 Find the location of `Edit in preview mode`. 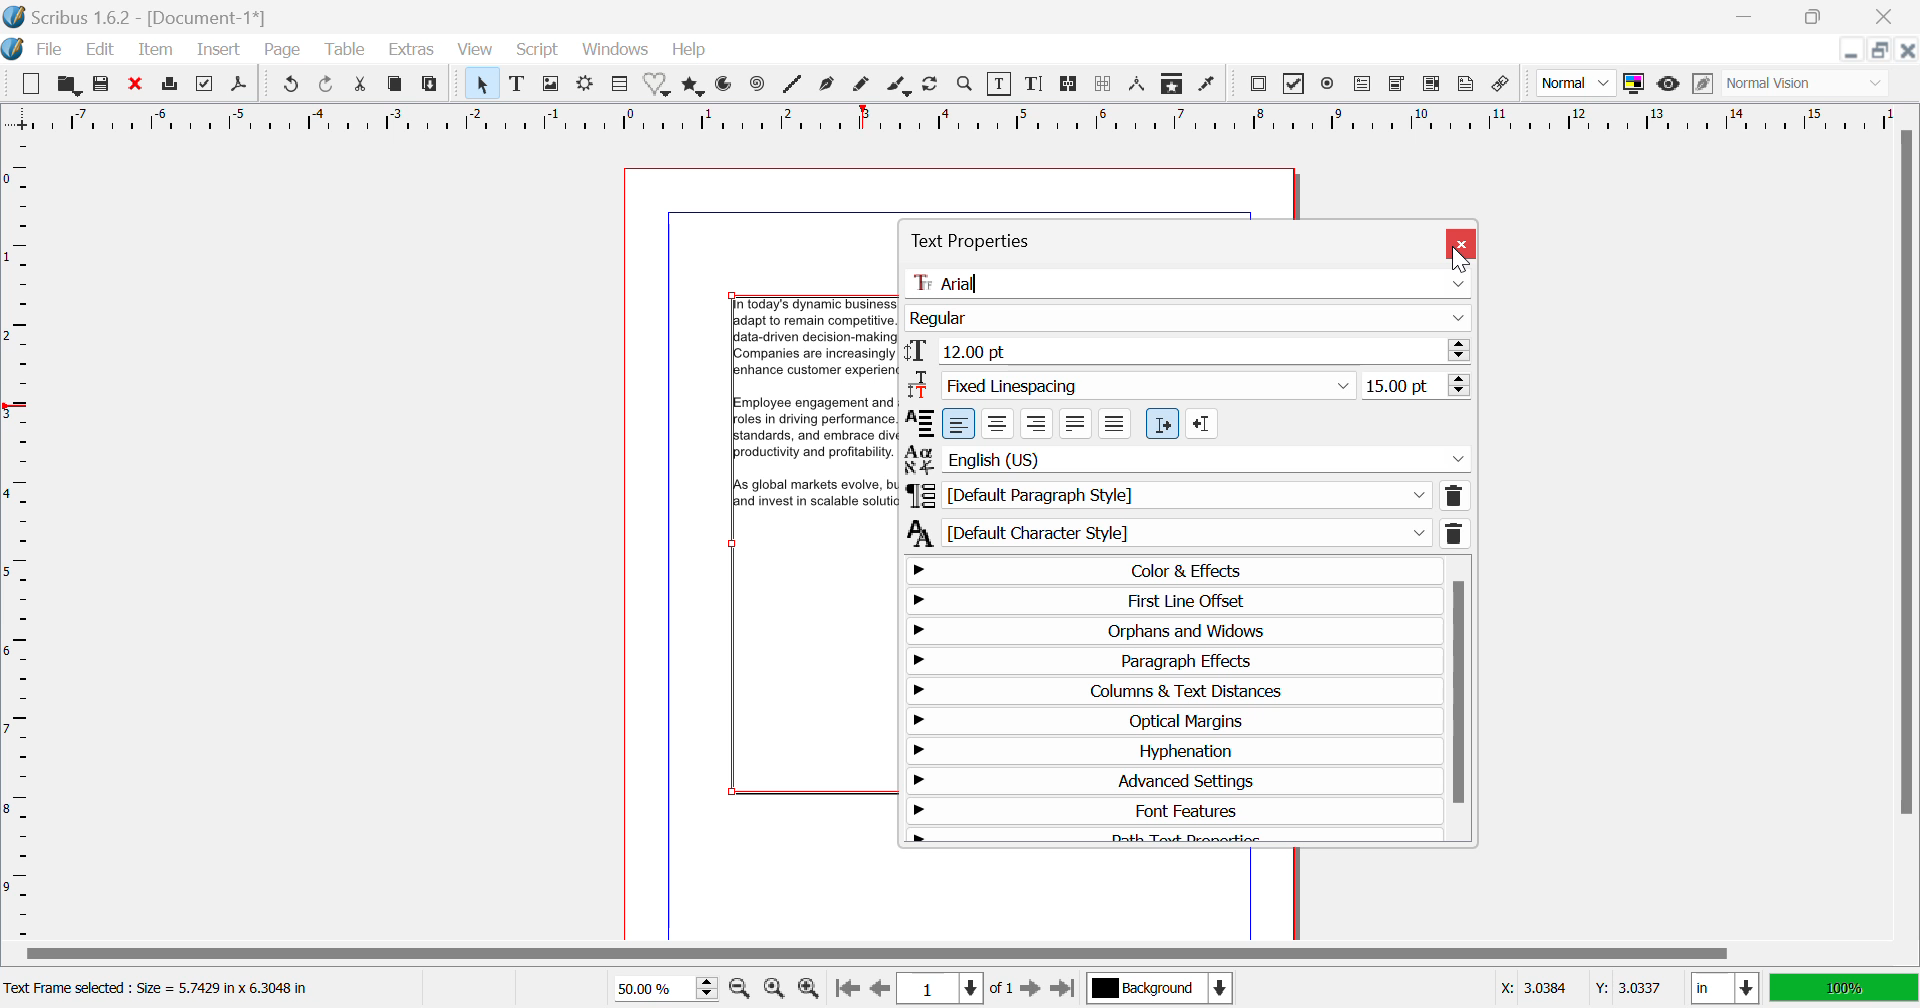

Edit in preview mode is located at coordinates (1700, 84).